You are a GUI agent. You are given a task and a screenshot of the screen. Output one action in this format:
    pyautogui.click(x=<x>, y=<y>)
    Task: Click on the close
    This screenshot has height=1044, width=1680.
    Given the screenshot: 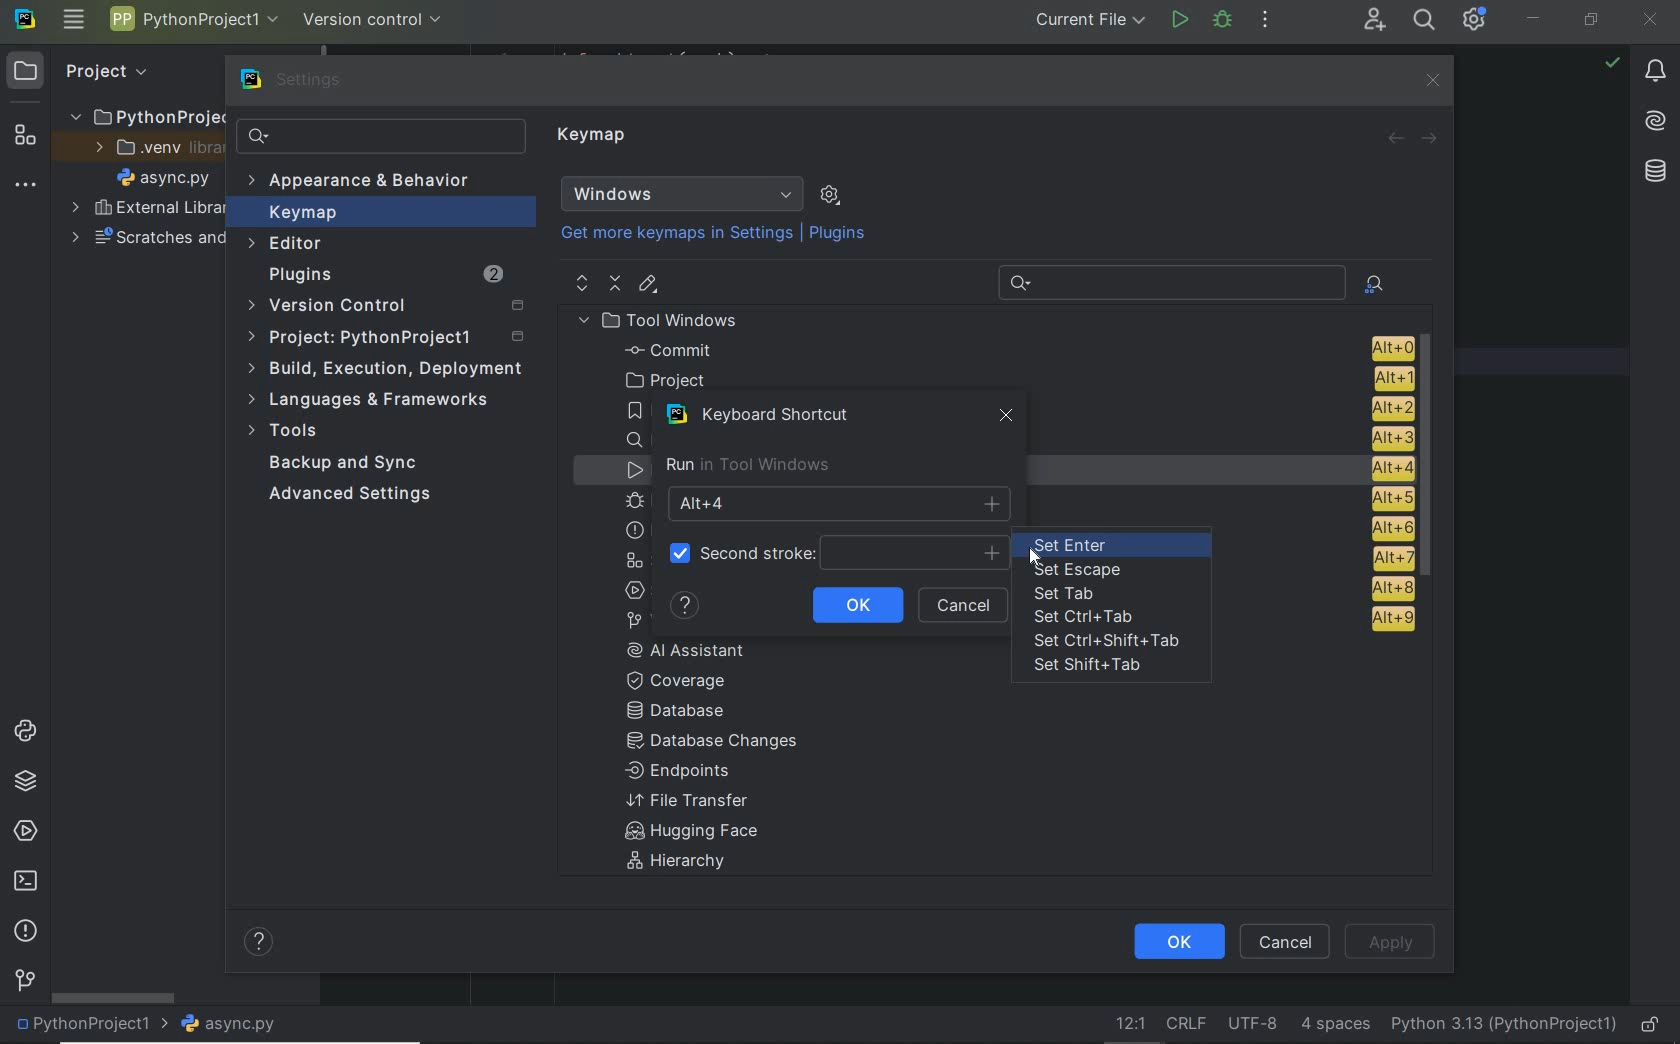 What is the action you would take?
    pyautogui.click(x=1431, y=80)
    